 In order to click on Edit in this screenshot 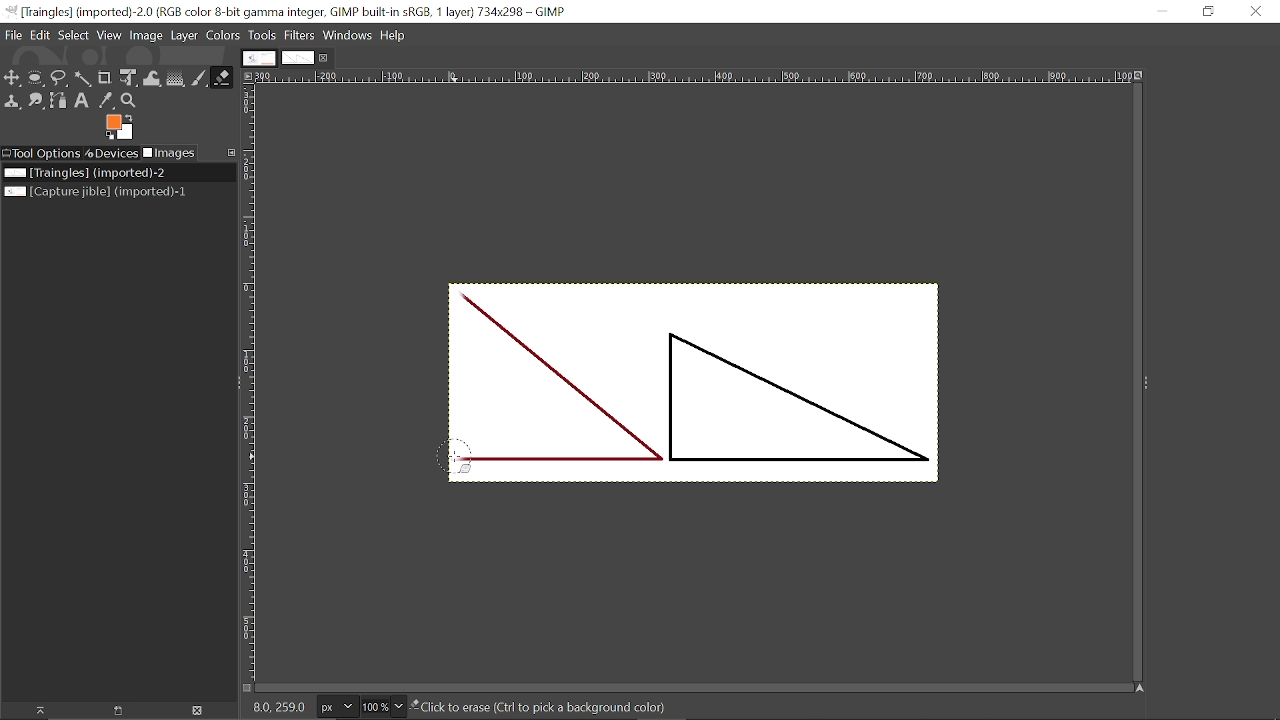, I will do `click(39, 34)`.